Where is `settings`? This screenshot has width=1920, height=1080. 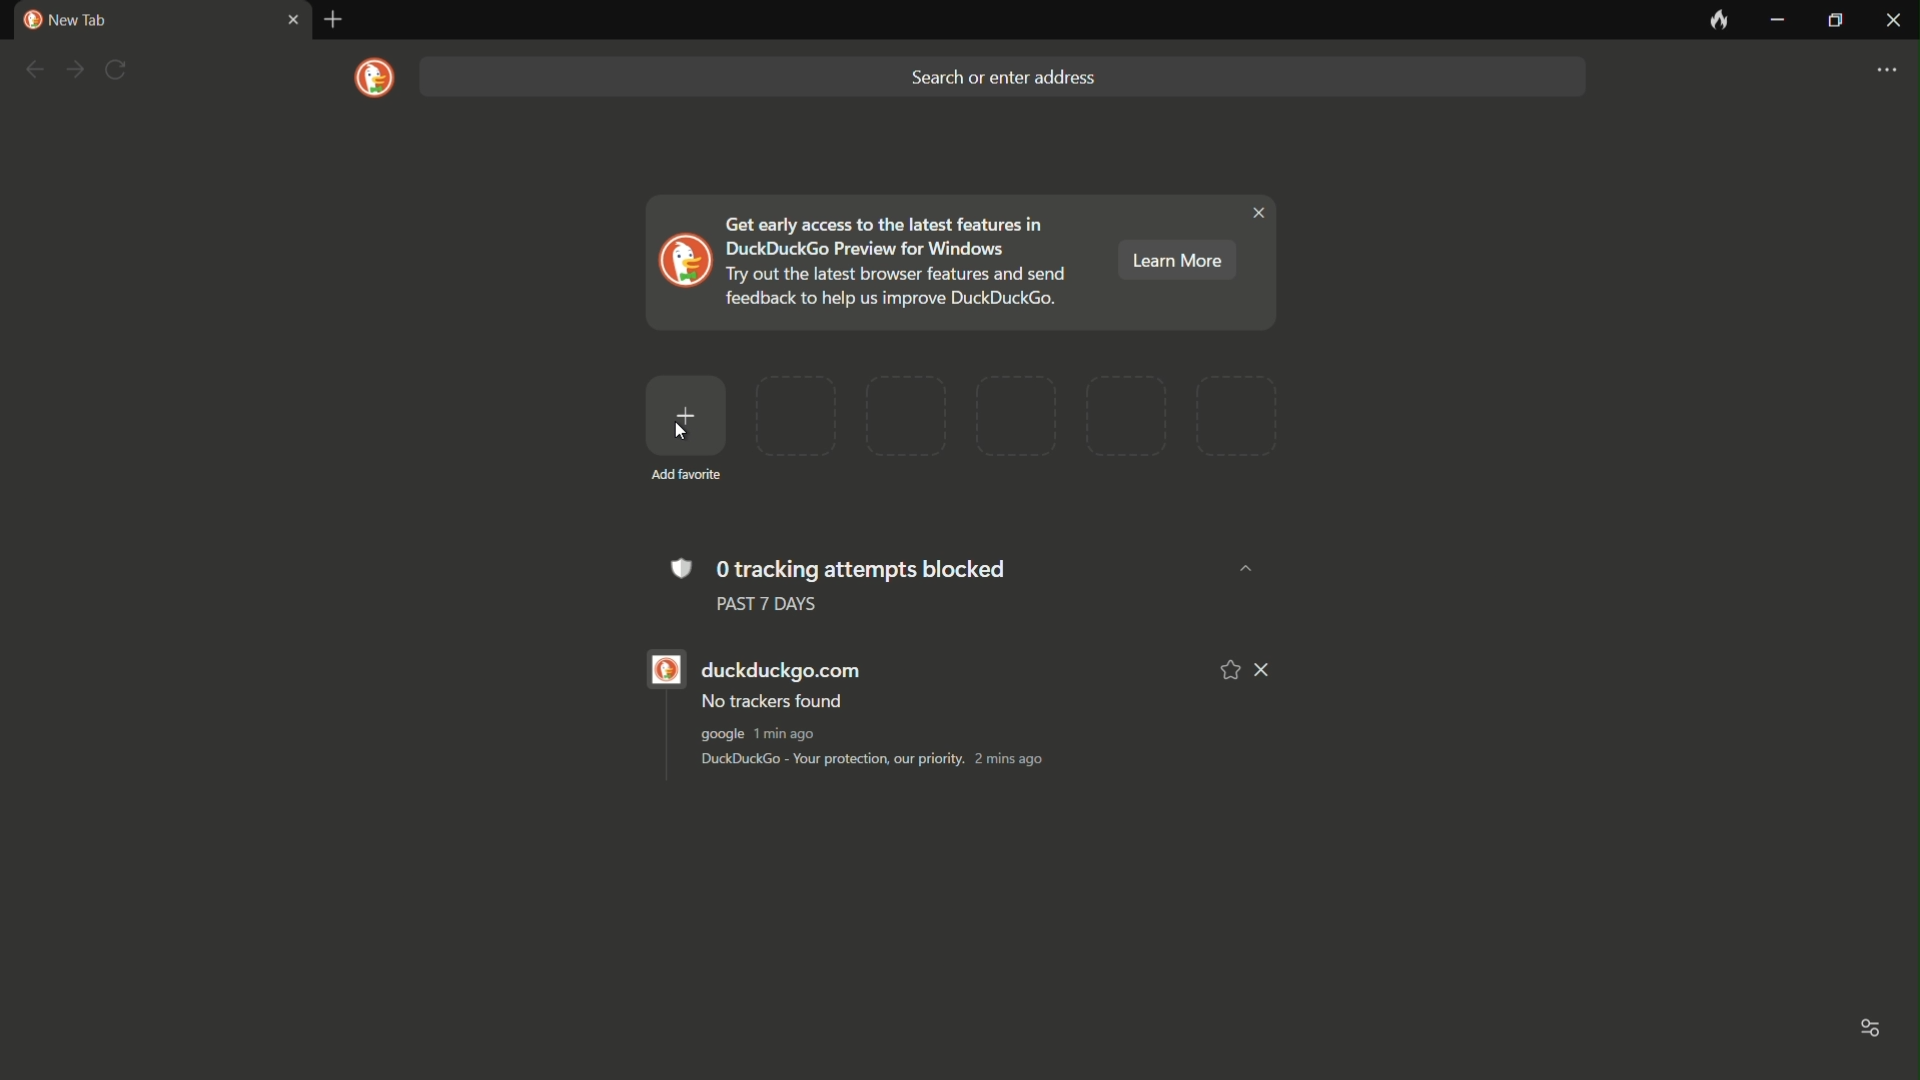
settings is located at coordinates (1886, 71).